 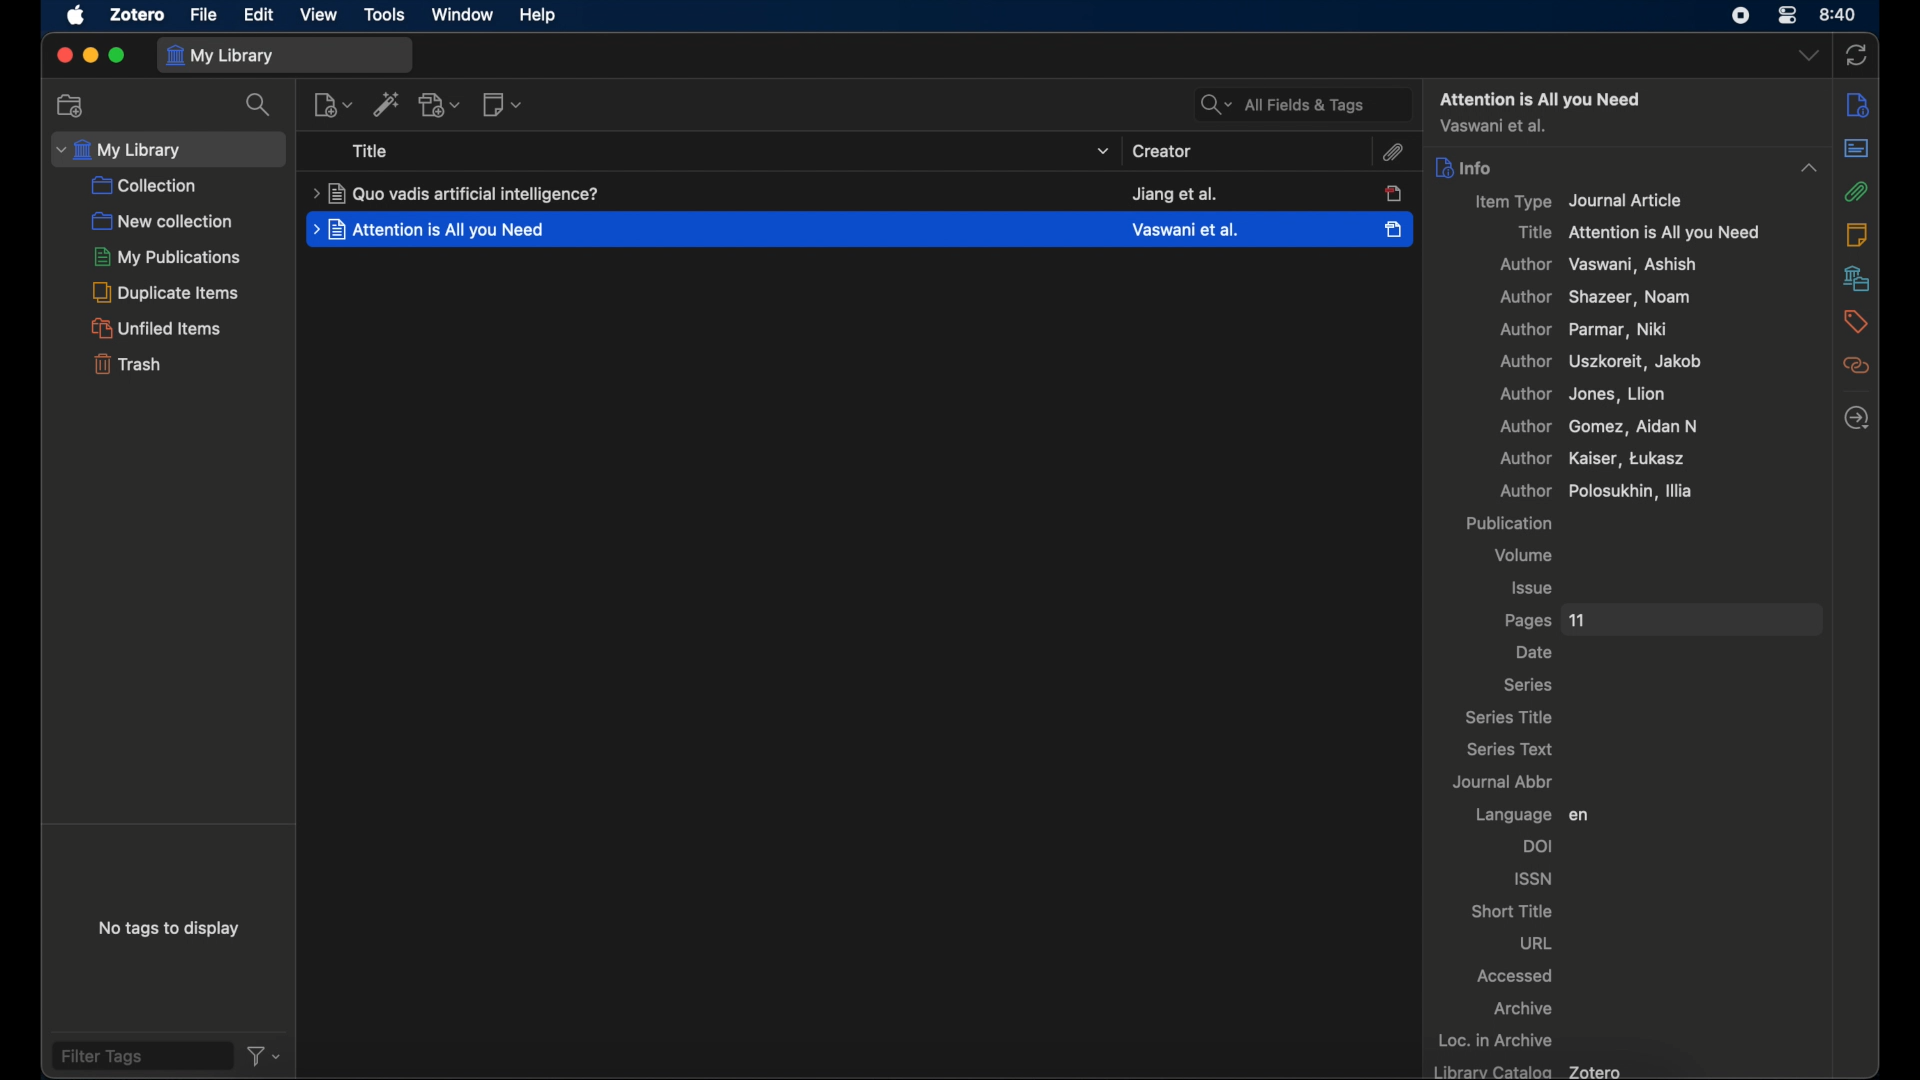 What do you see at coordinates (1175, 193) in the screenshot?
I see `creator name` at bounding box center [1175, 193].